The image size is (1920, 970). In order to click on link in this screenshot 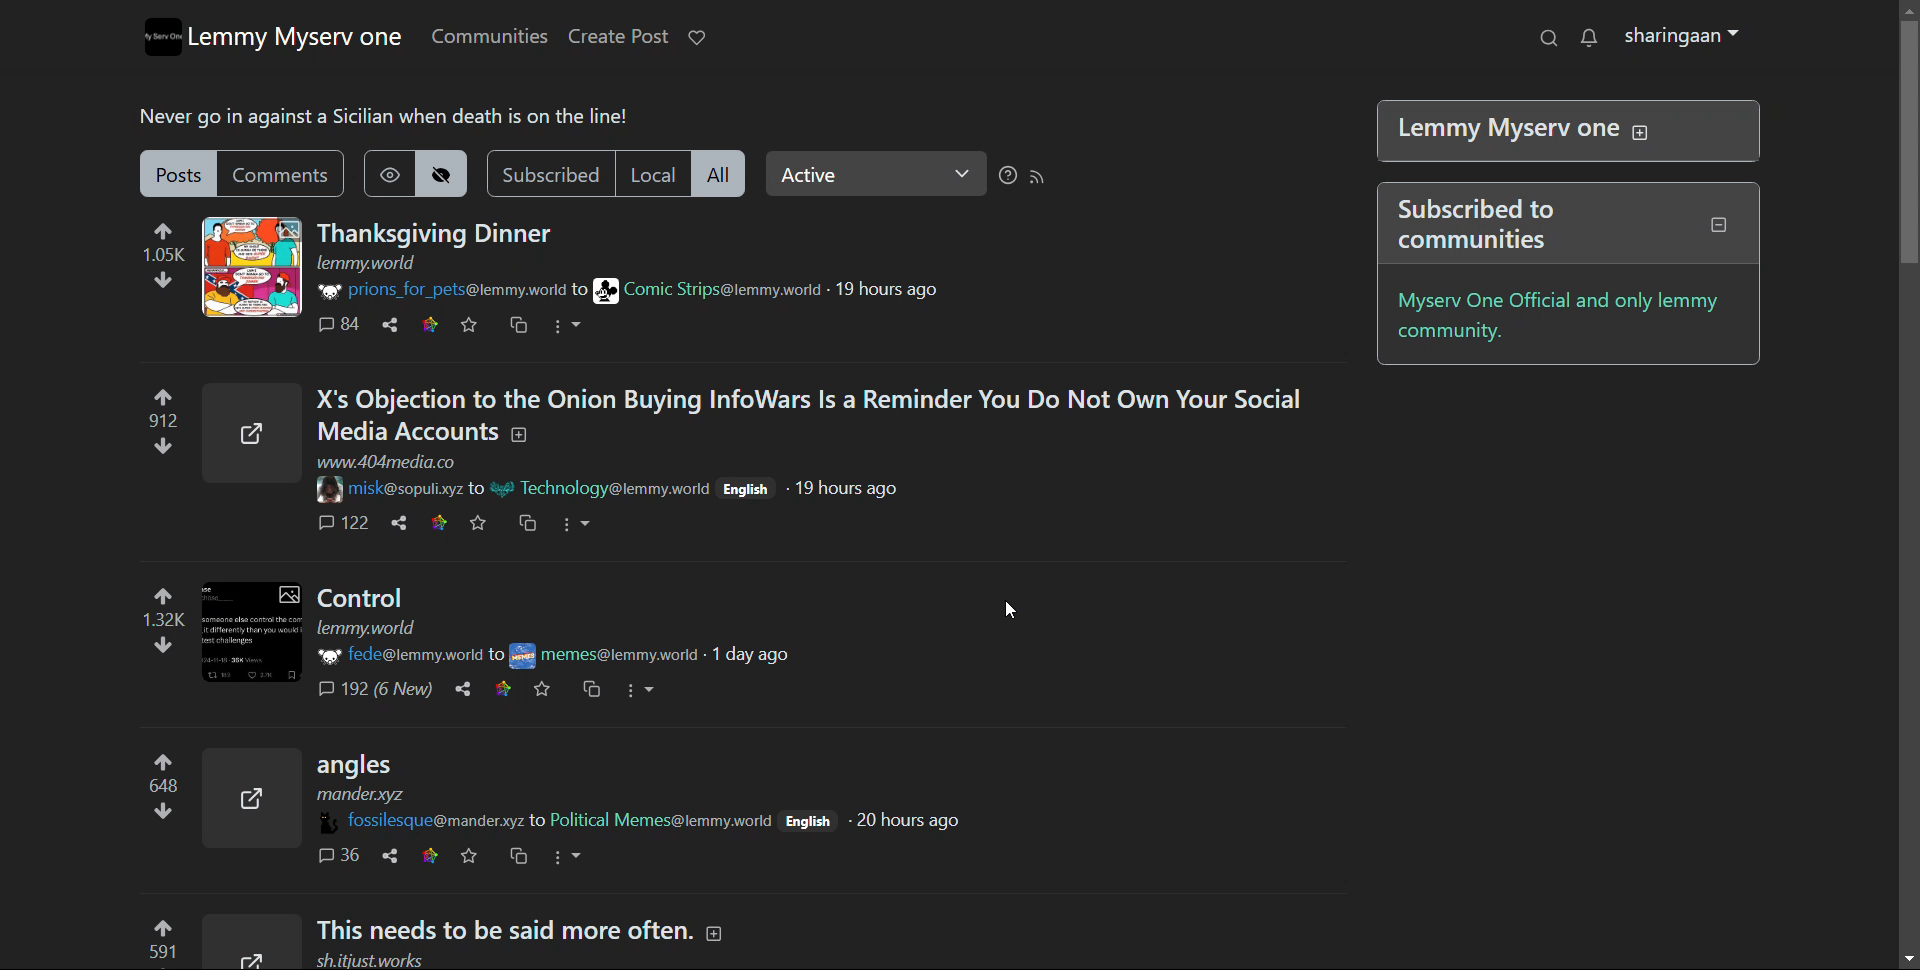, I will do `click(430, 324)`.